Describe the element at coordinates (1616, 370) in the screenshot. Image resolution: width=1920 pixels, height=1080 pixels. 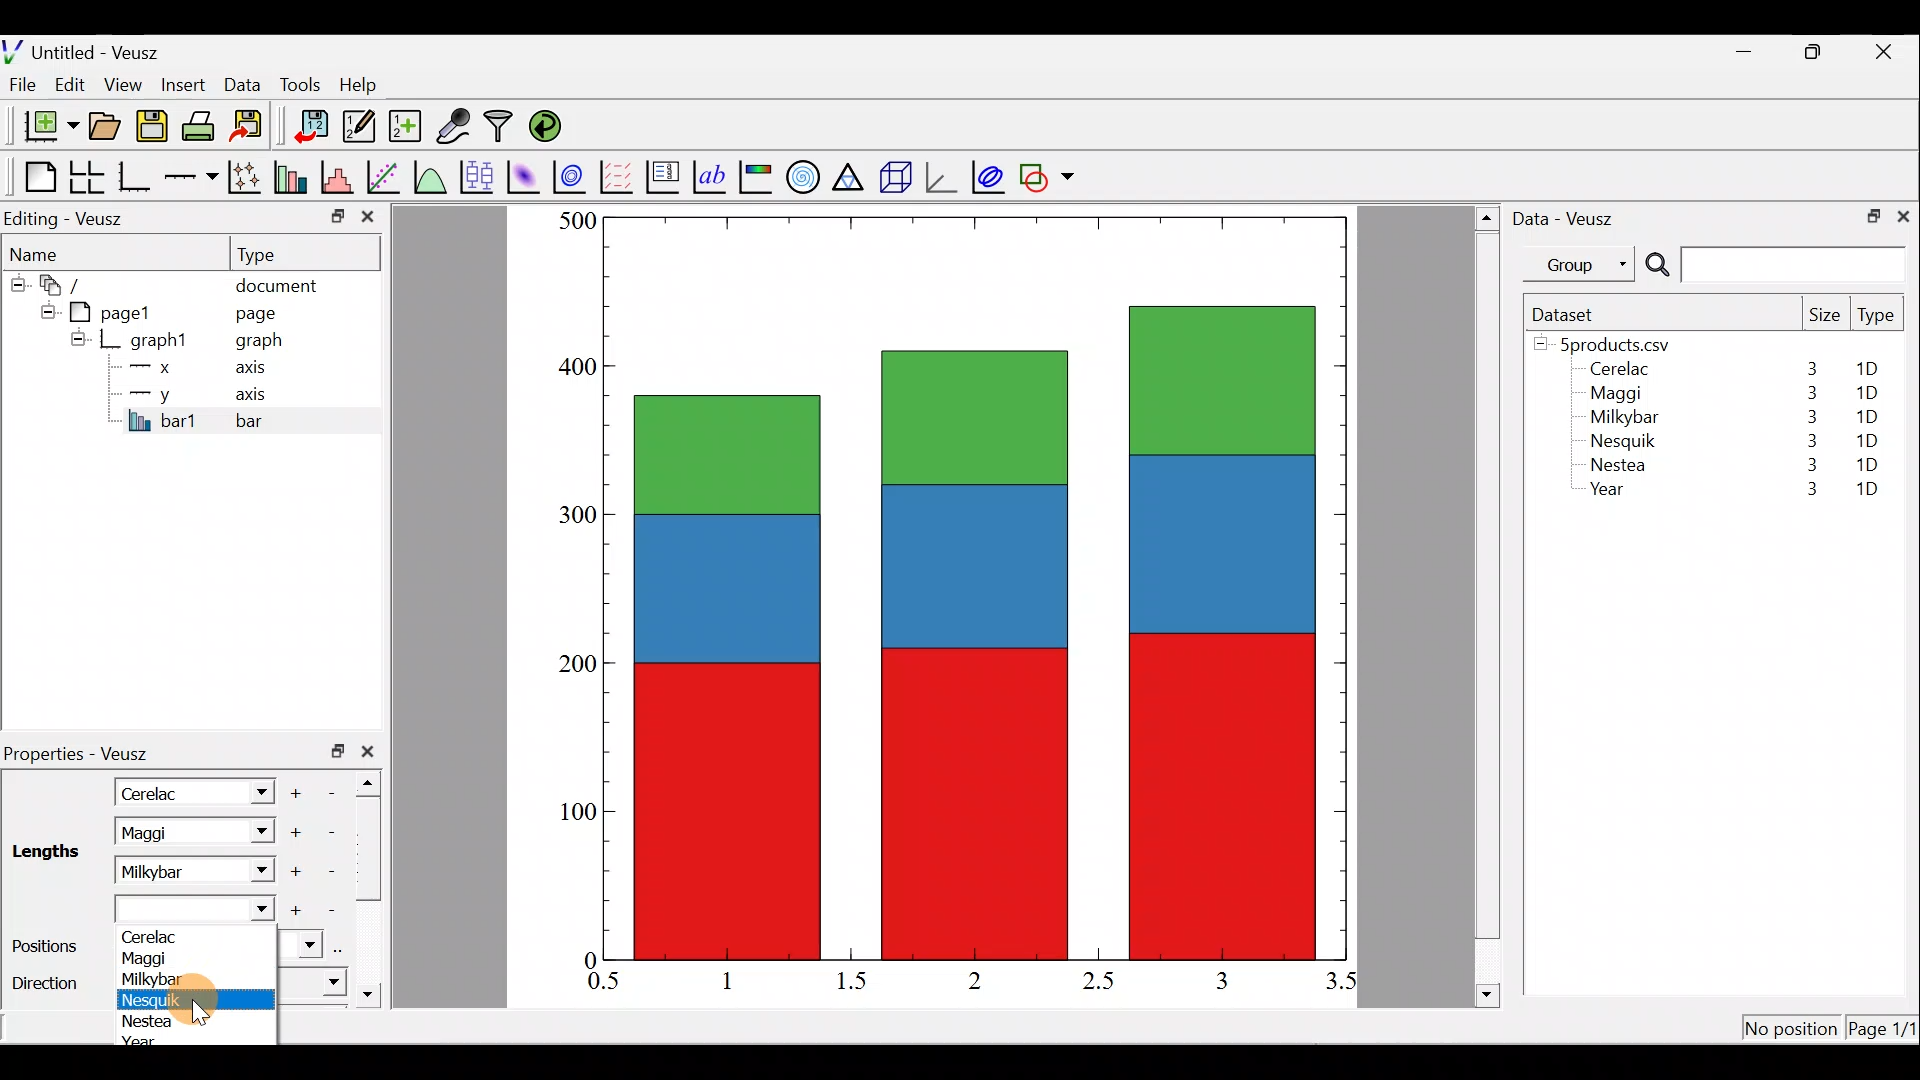
I see `Cerelac` at that location.